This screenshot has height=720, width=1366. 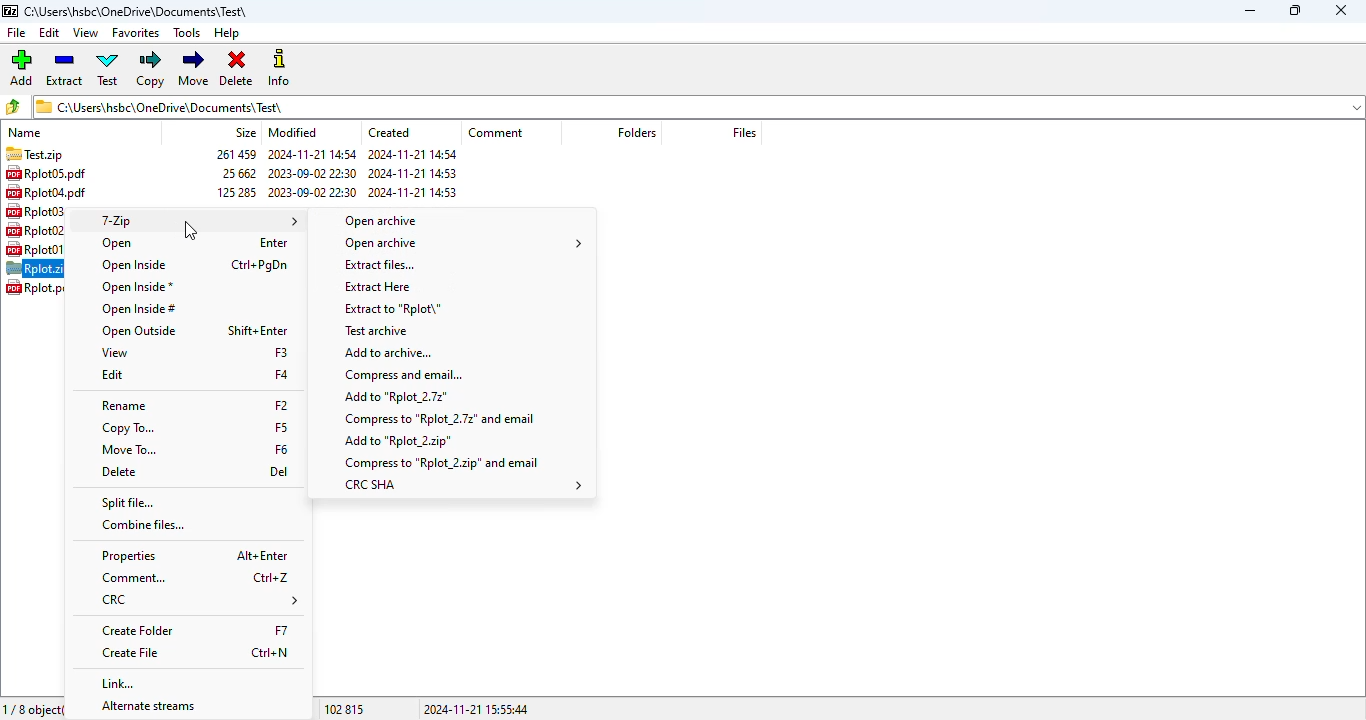 I want to click on open archive, so click(x=386, y=220).